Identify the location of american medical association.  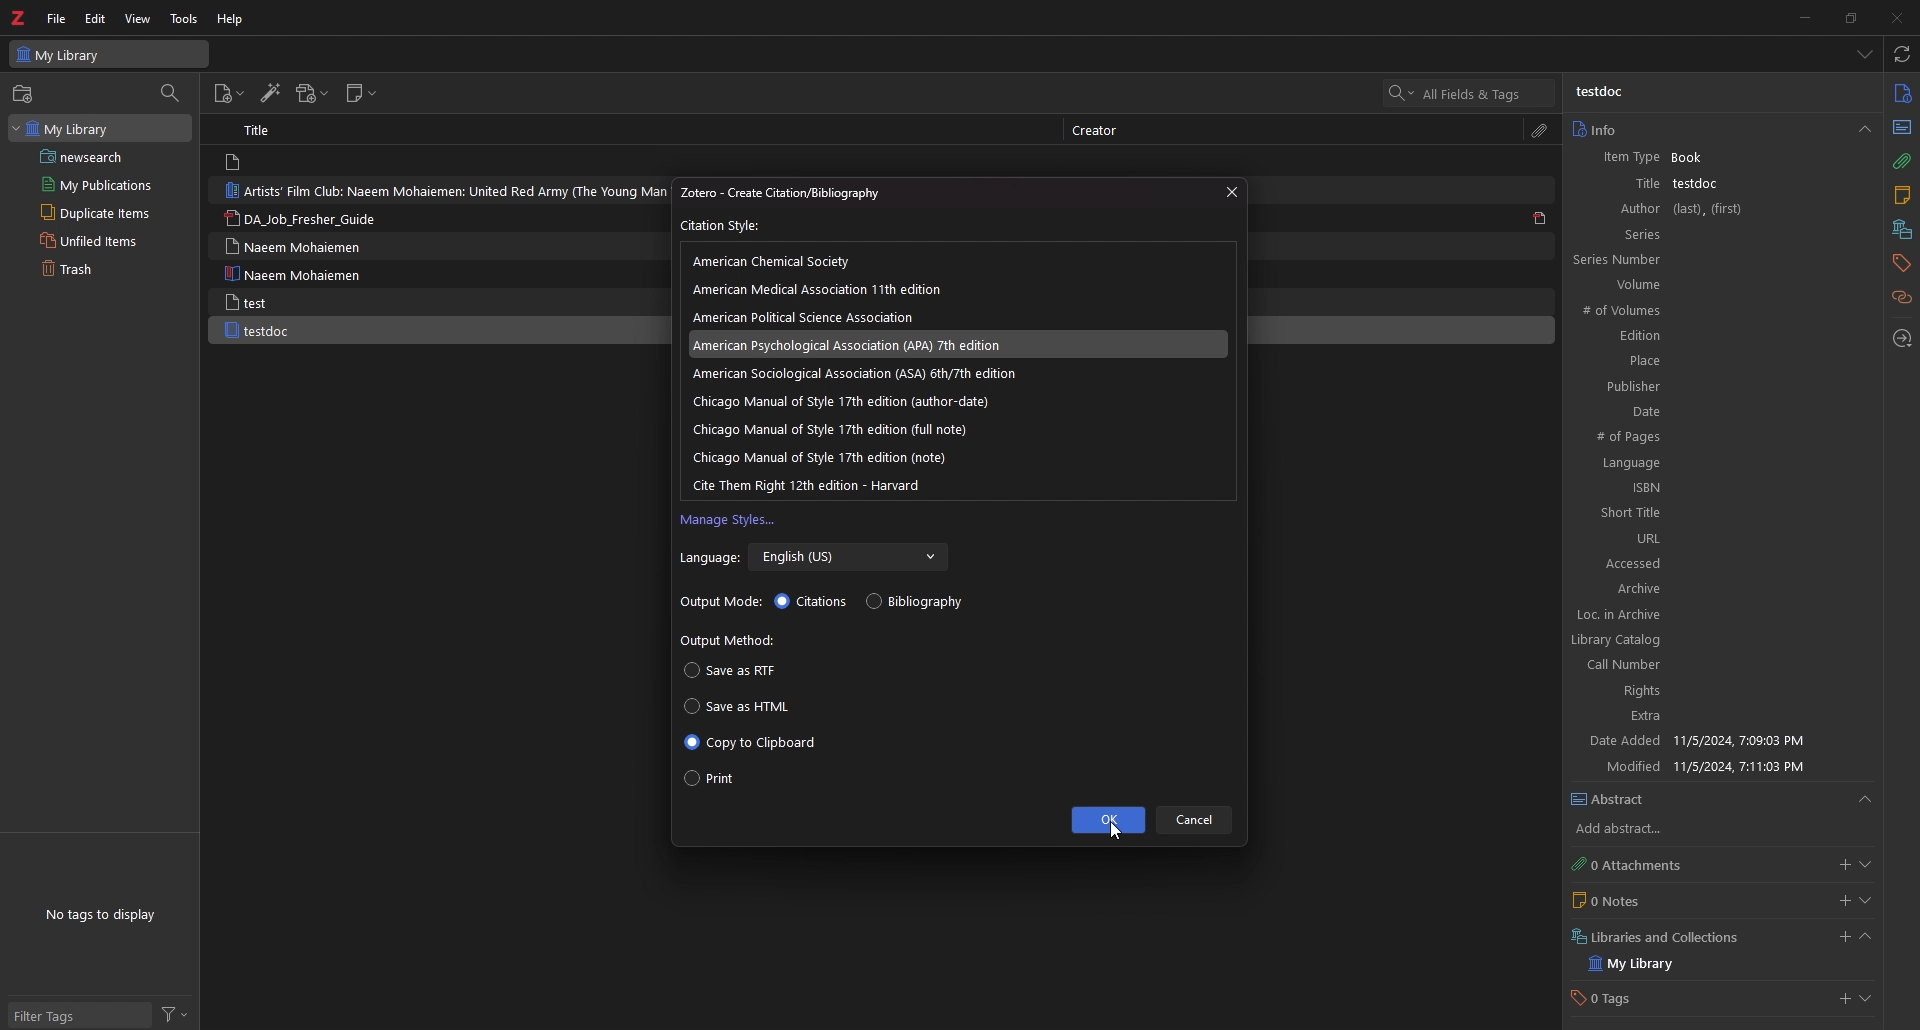
(829, 289).